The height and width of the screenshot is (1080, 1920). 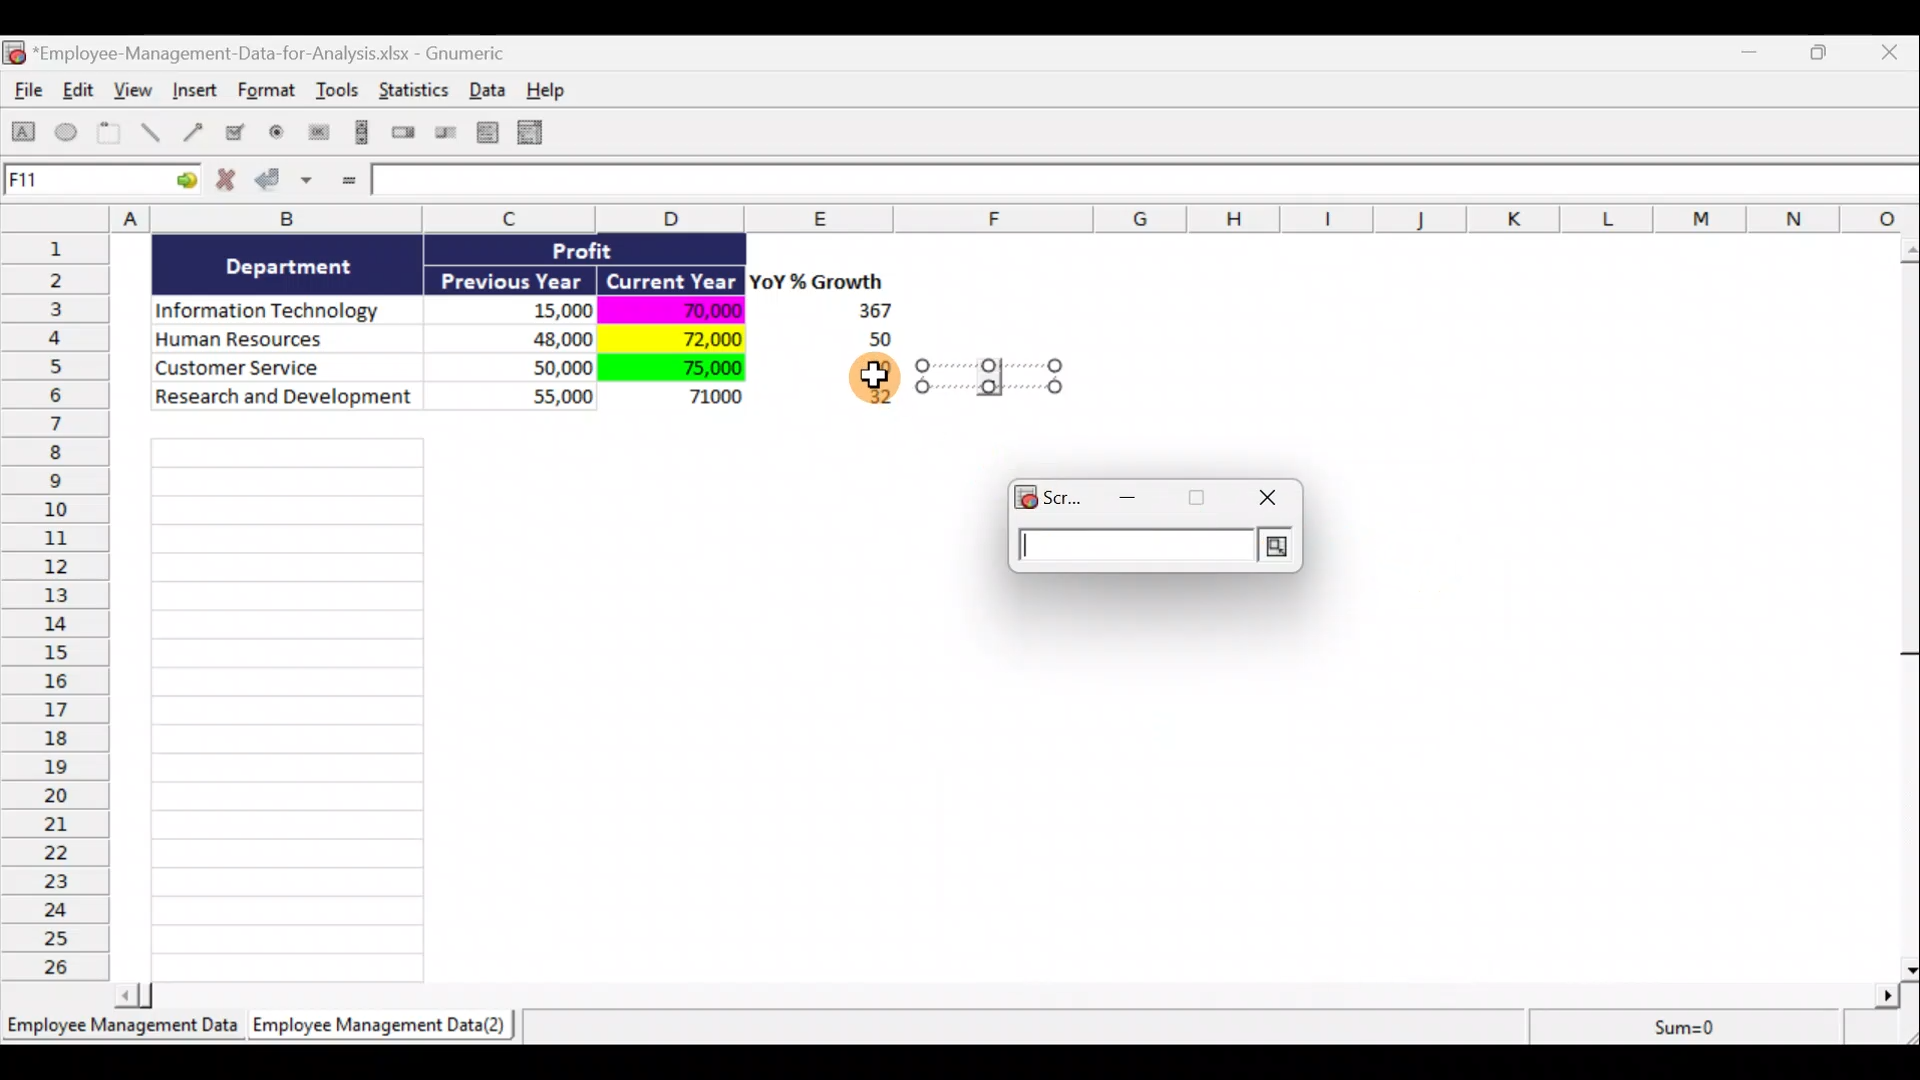 I want to click on Create a radio button, so click(x=278, y=135).